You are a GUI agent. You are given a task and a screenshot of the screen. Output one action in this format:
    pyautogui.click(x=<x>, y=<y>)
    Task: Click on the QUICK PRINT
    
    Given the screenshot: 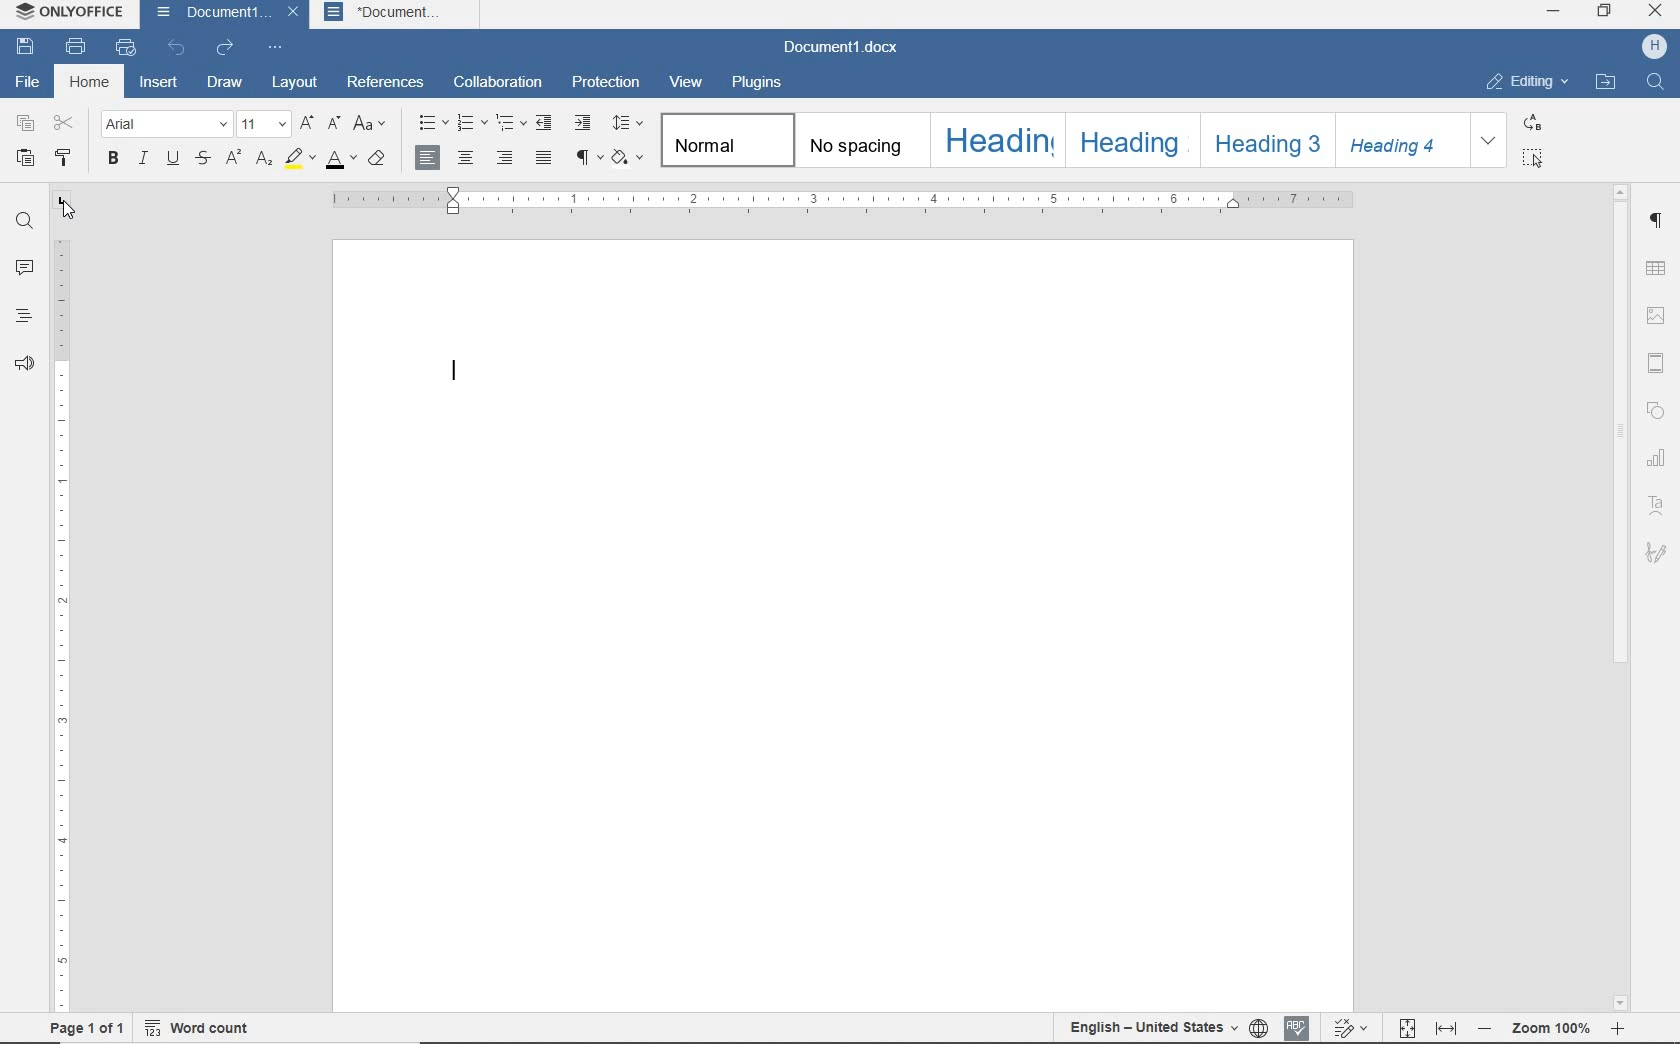 What is the action you would take?
    pyautogui.click(x=127, y=48)
    